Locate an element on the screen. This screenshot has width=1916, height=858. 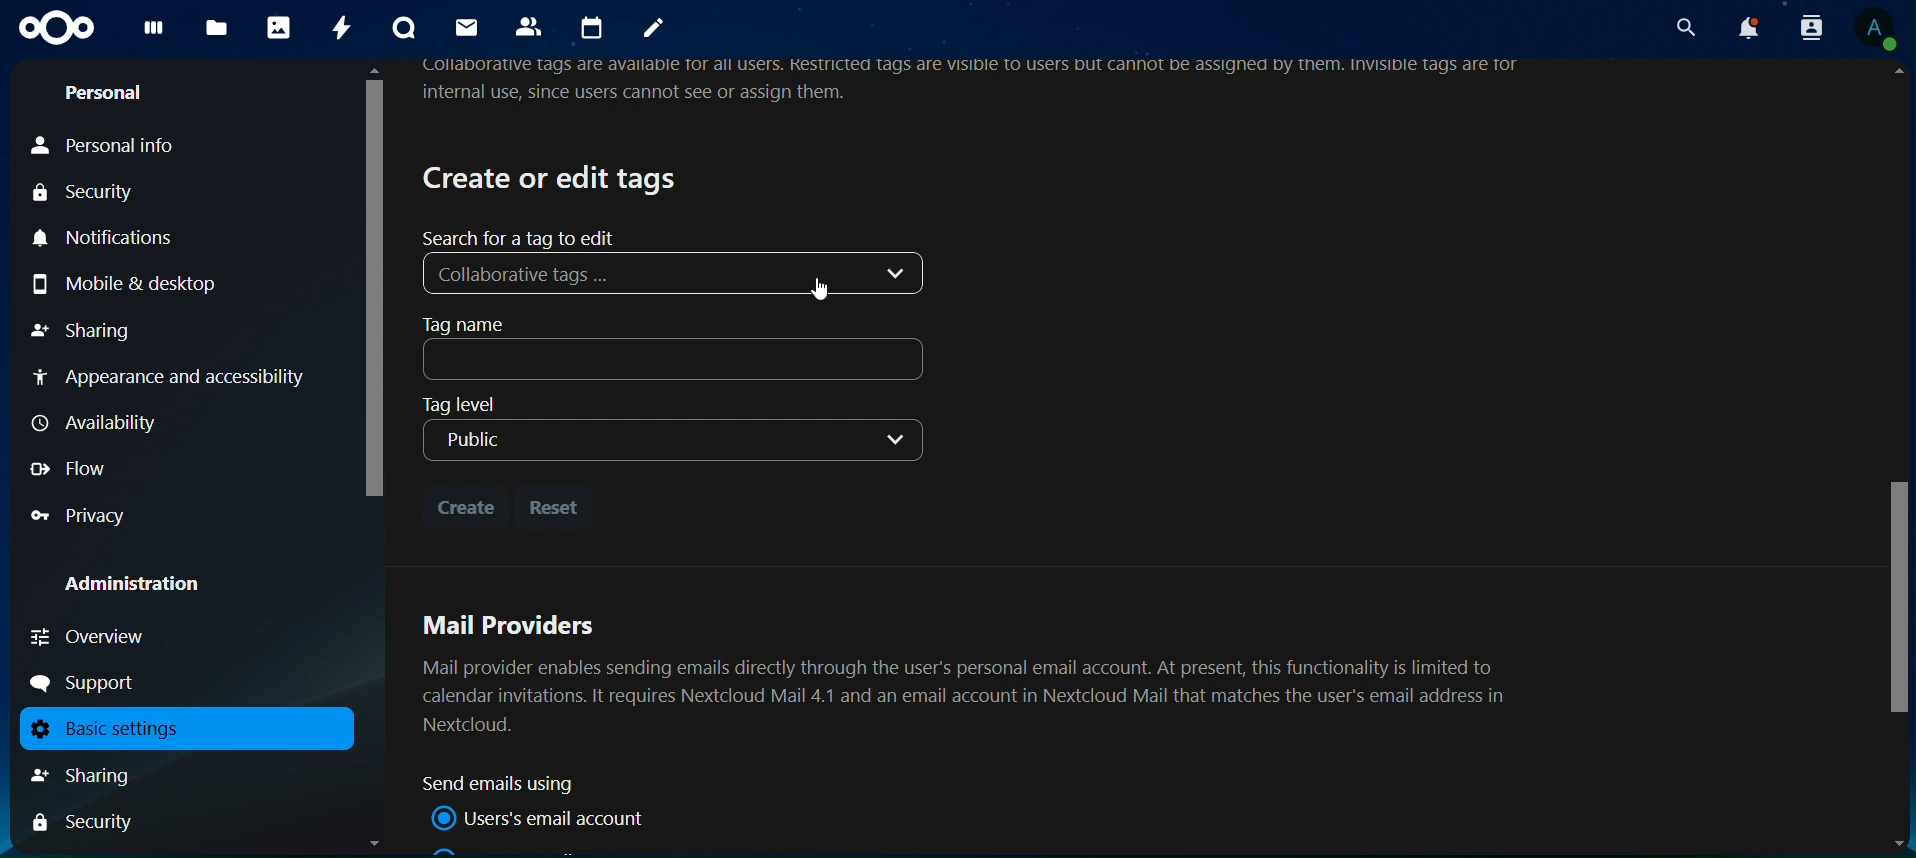
notes is located at coordinates (654, 30).